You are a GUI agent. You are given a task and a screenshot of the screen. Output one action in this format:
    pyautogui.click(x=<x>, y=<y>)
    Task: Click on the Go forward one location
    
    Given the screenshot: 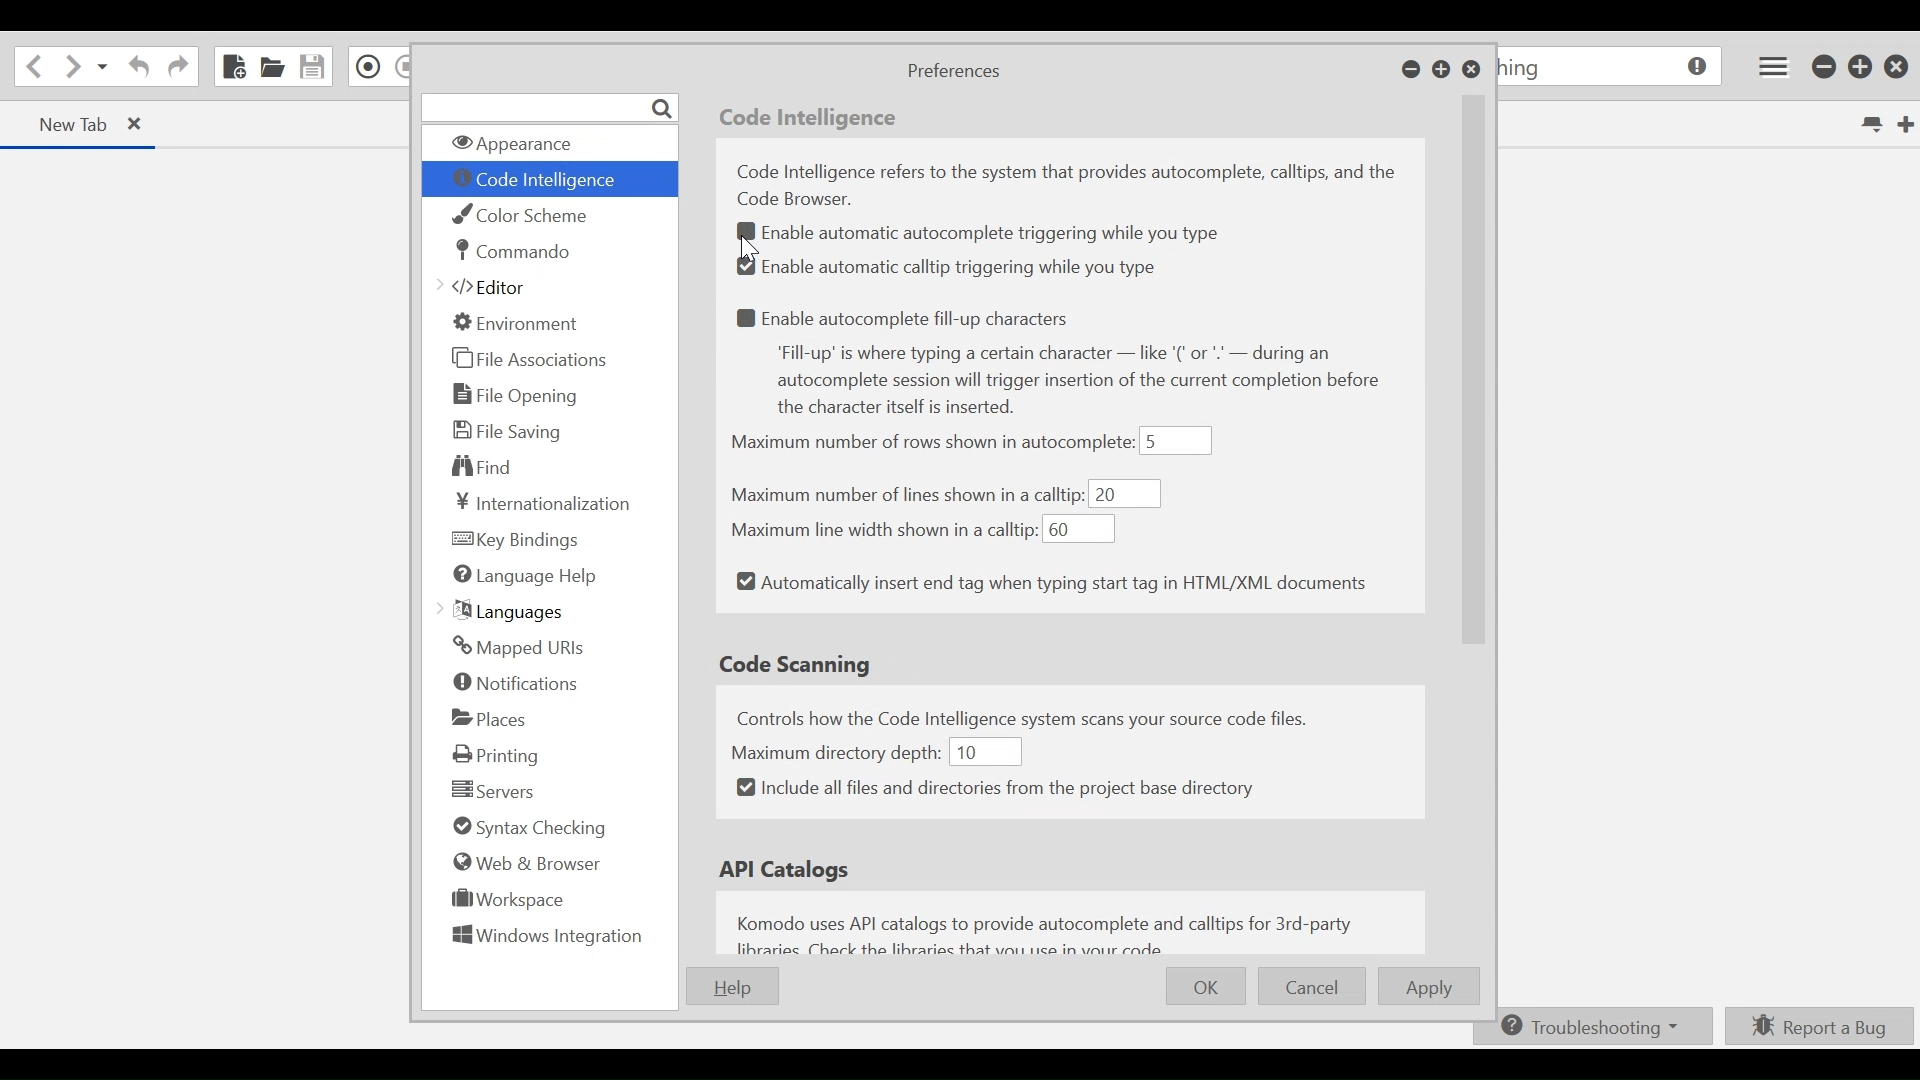 What is the action you would take?
    pyautogui.click(x=71, y=68)
    